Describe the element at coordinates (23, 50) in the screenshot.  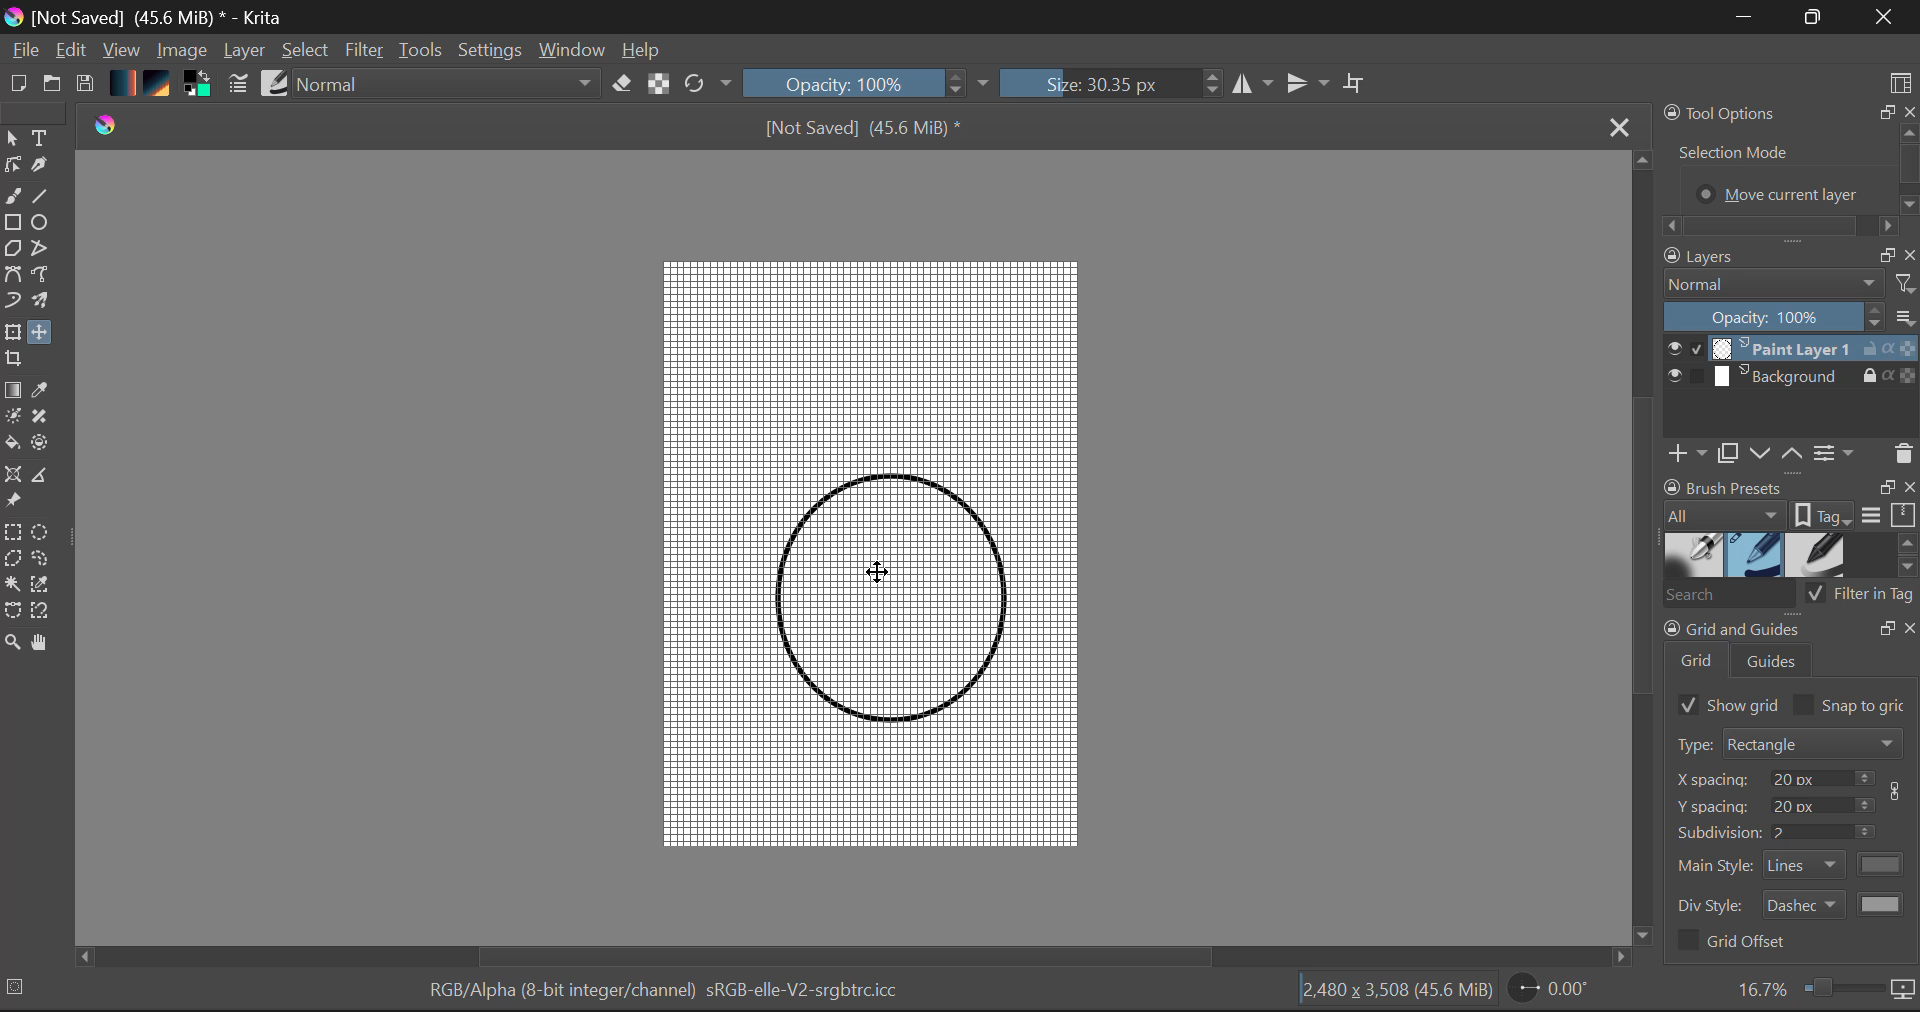
I see `File` at that location.